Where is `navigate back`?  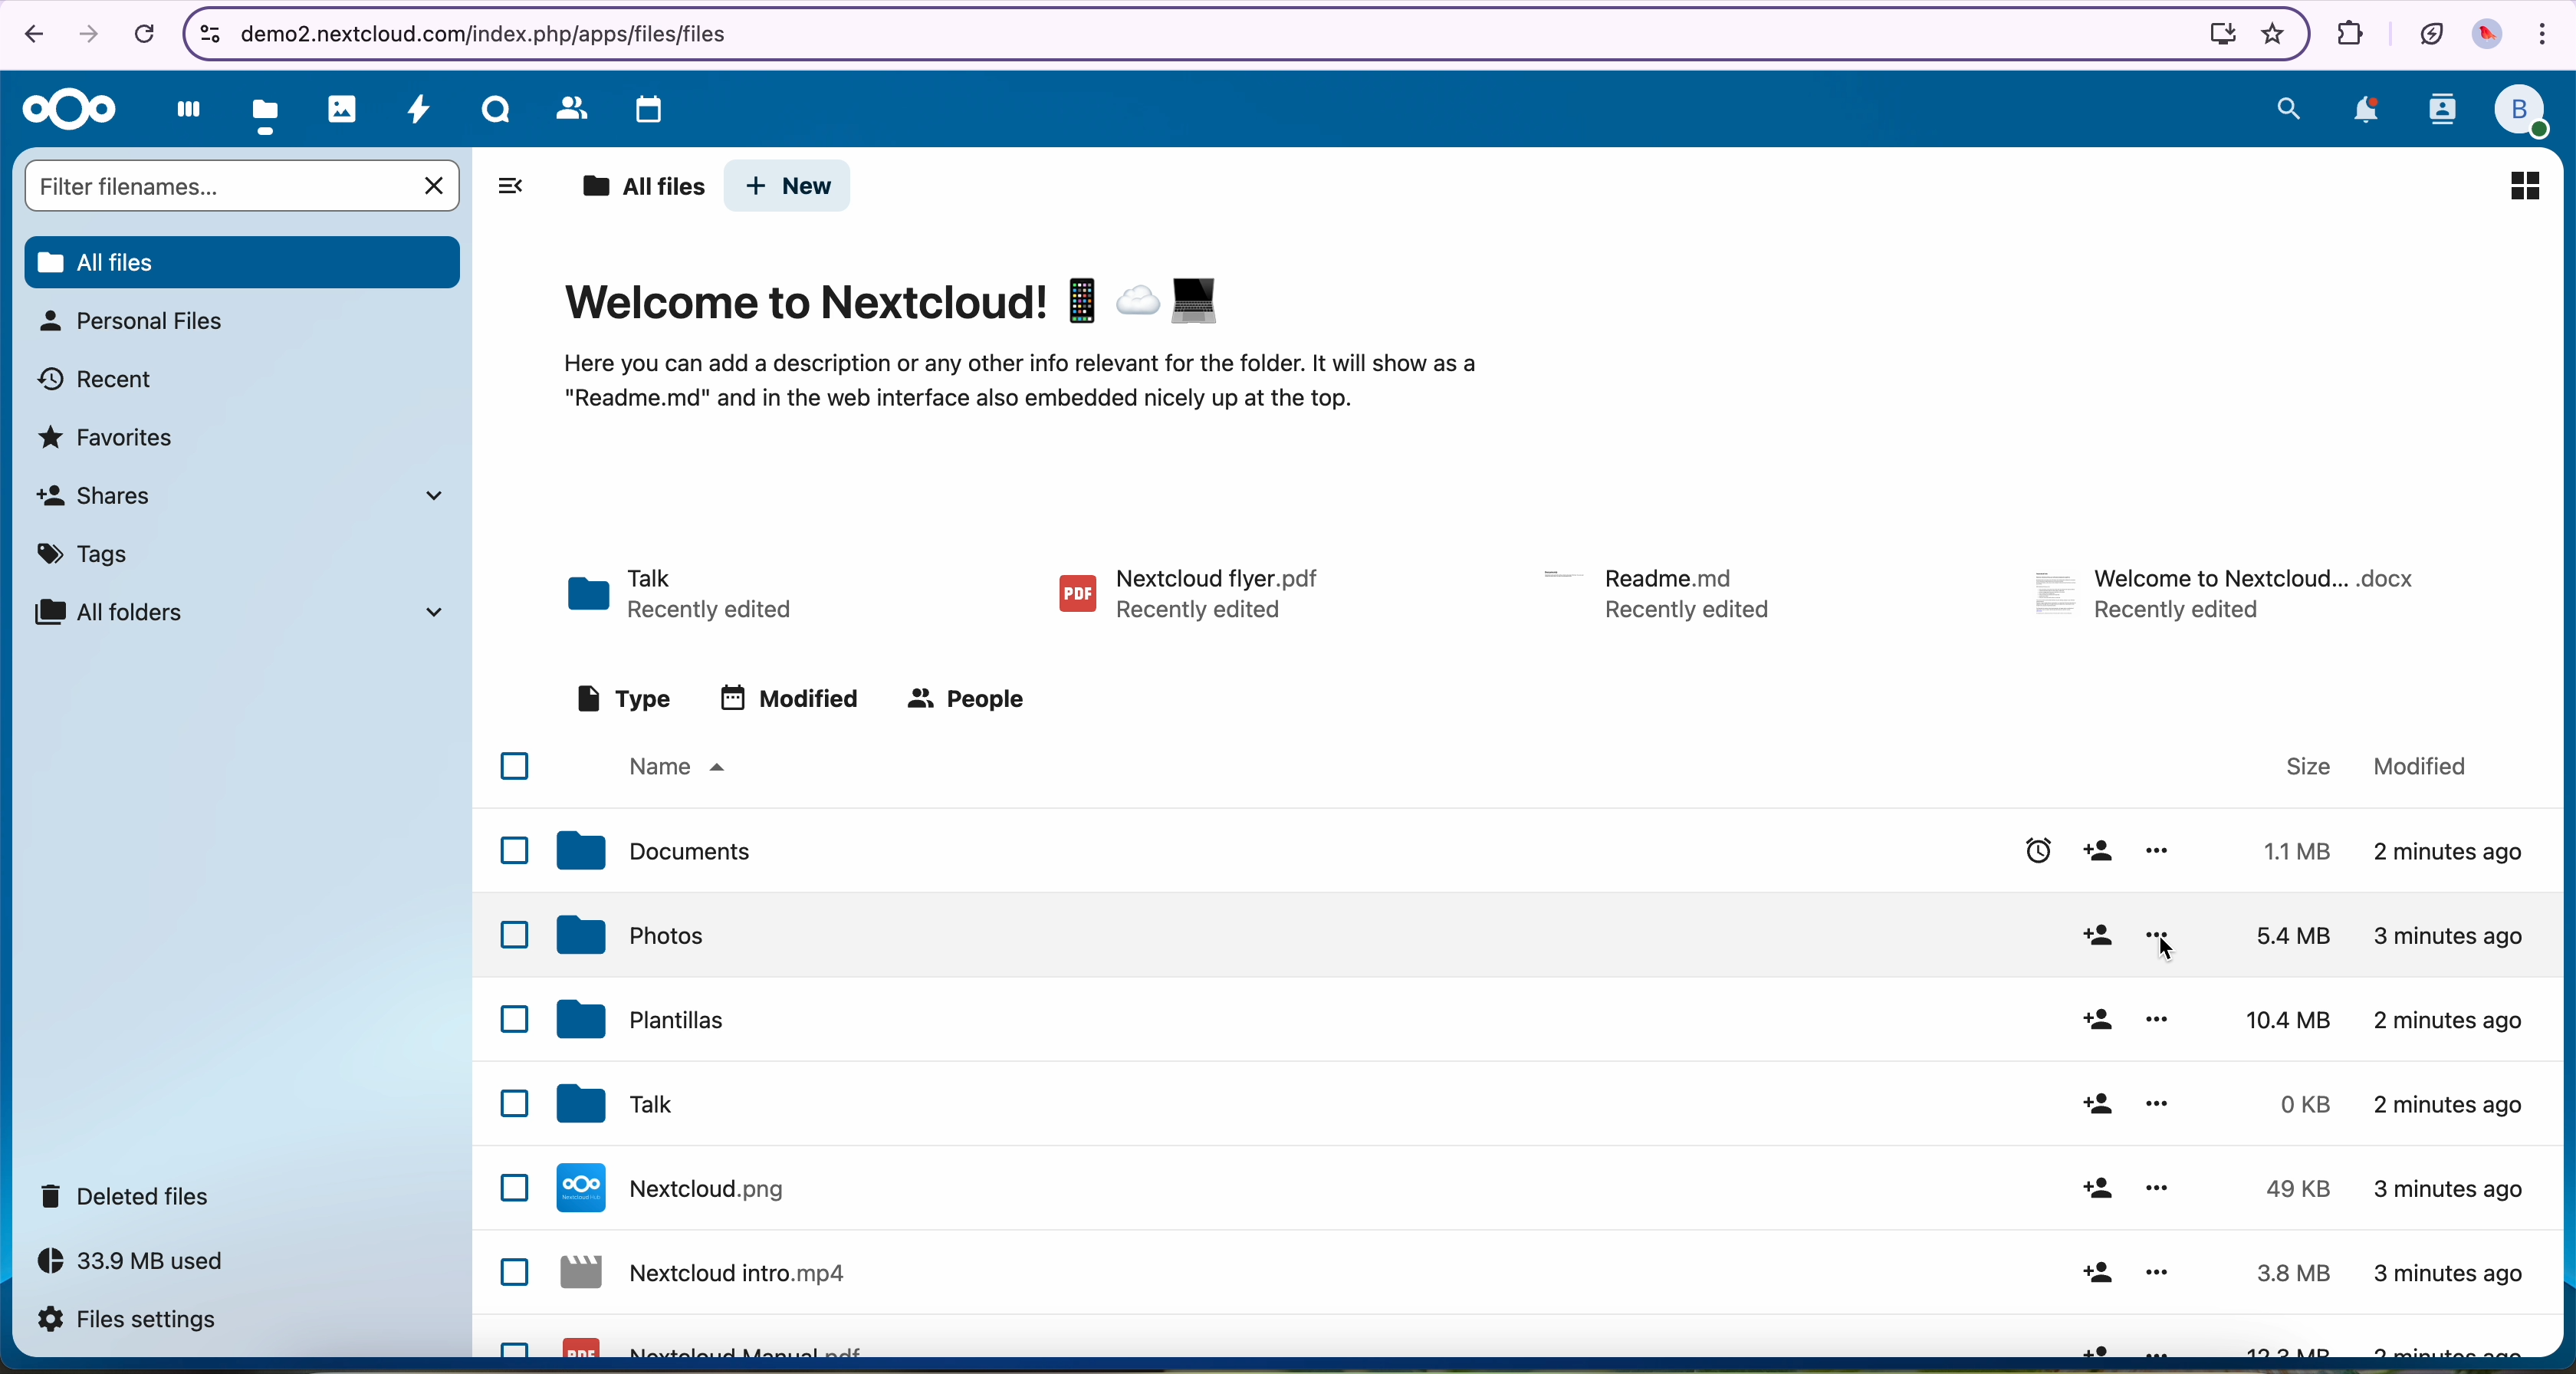 navigate back is located at coordinates (29, 37).